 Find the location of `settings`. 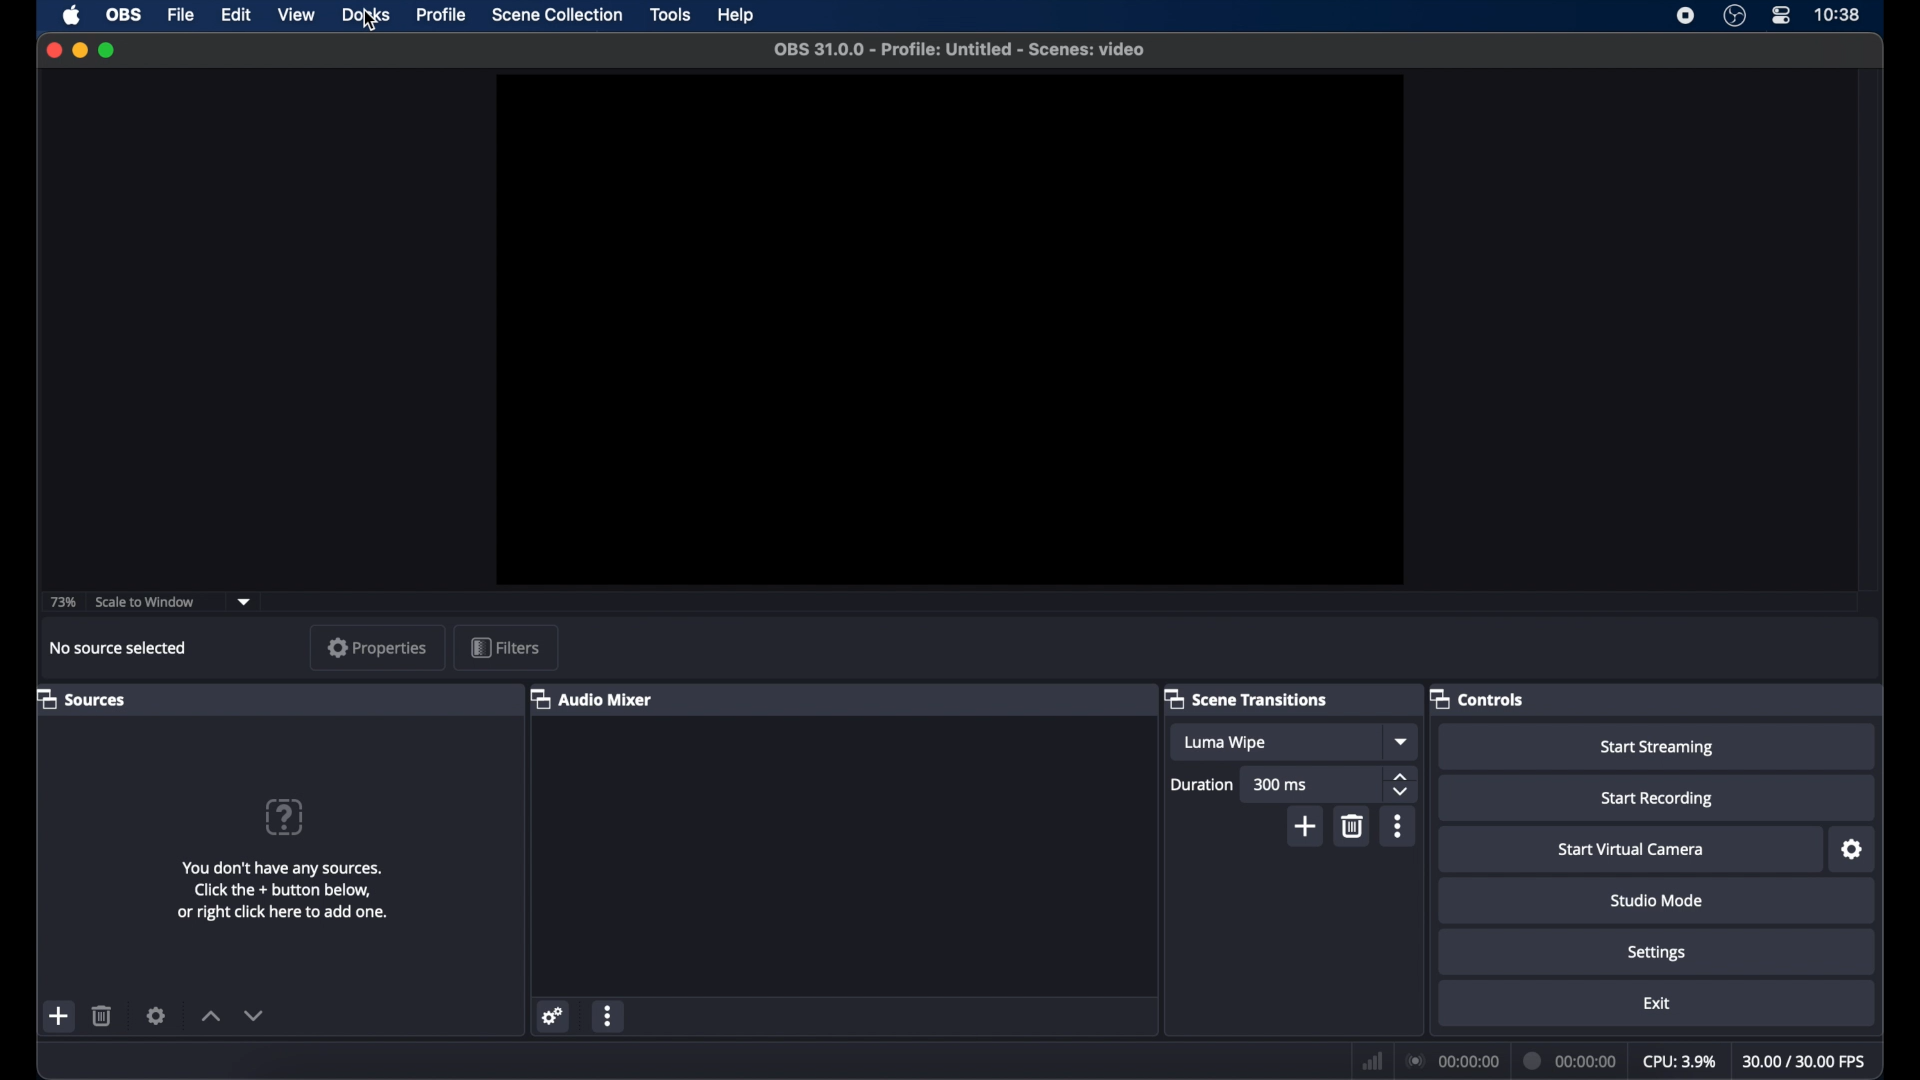

settings is located at coordinates (157, 1015).